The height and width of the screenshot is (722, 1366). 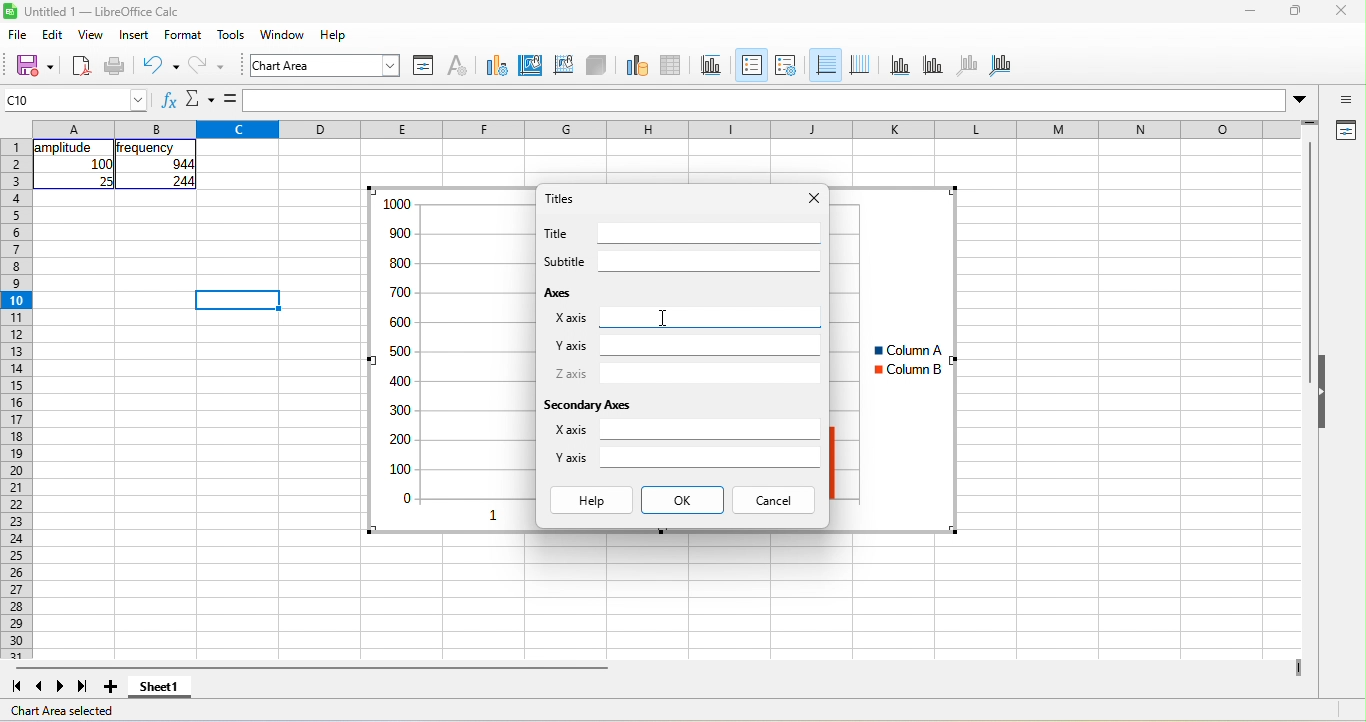 I want to click on undo, so click(x=161, y=67).